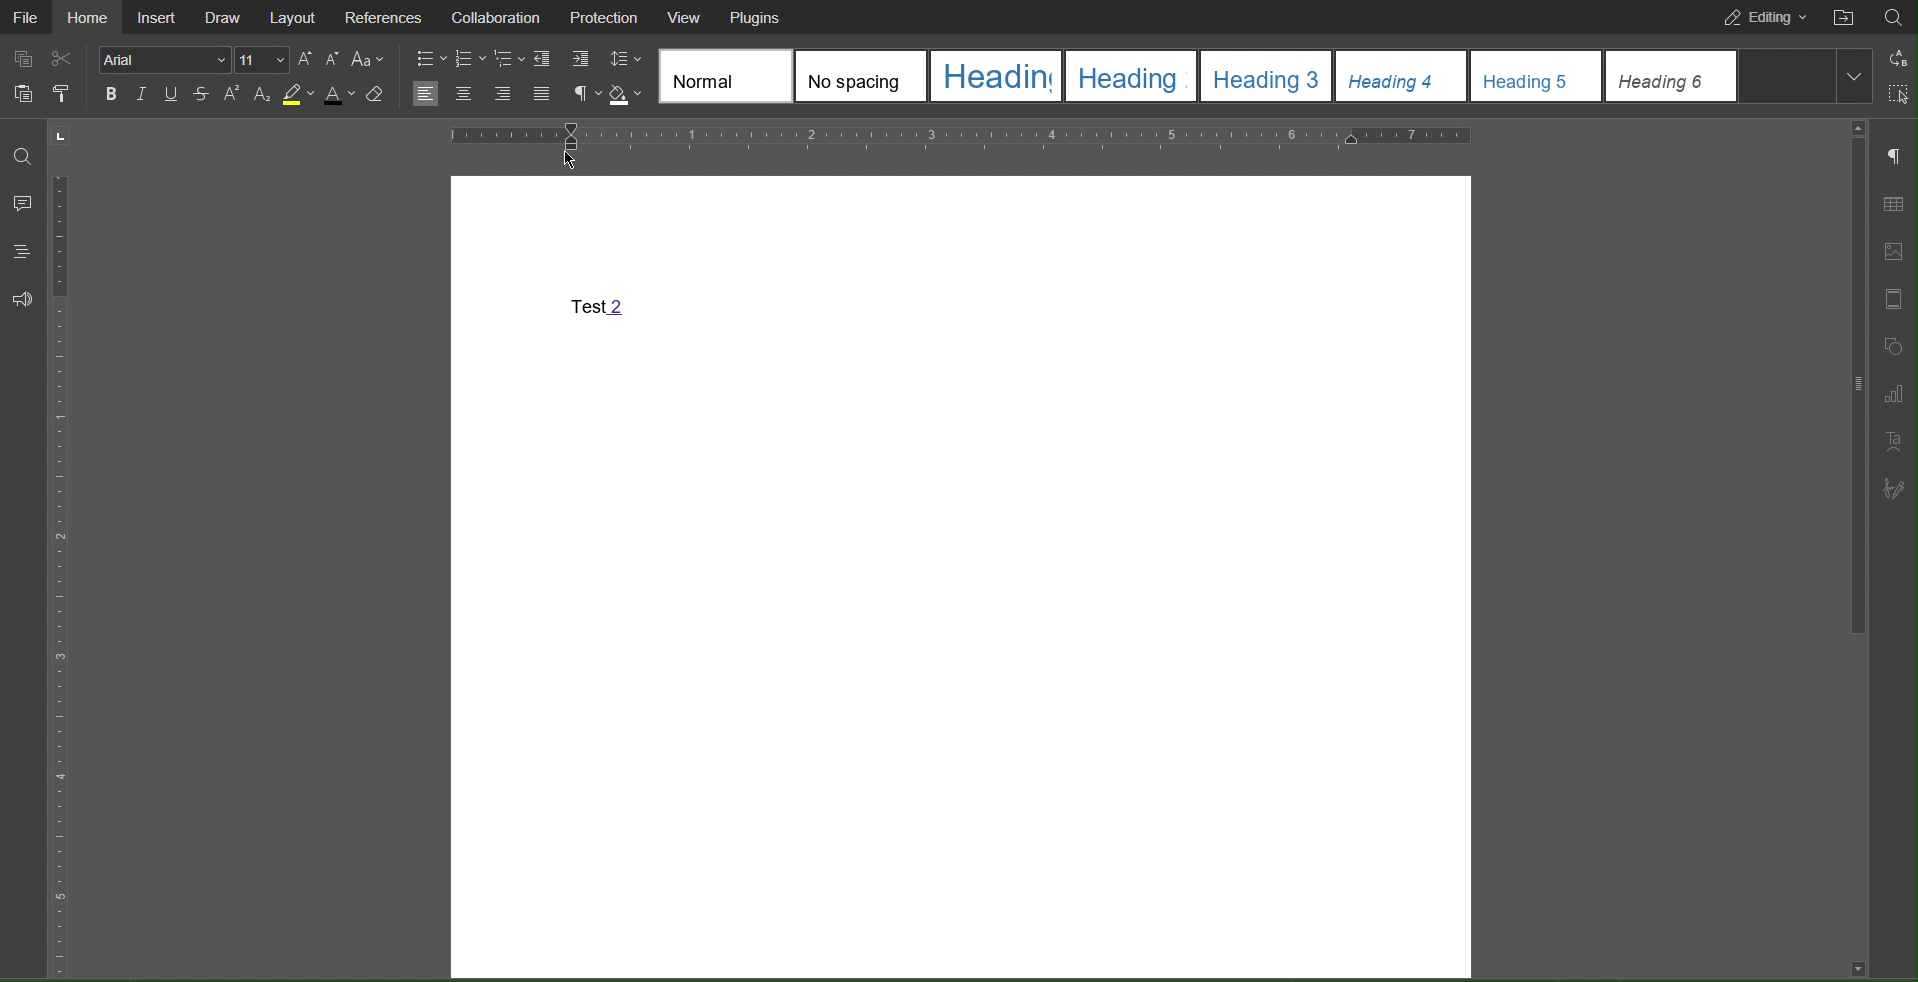 Image resolution: width=1918 pixels, height=982 pixels. Describe the element at coordinates (16, 58) in the screenshot. I see `Copy Paste Options` at that location.